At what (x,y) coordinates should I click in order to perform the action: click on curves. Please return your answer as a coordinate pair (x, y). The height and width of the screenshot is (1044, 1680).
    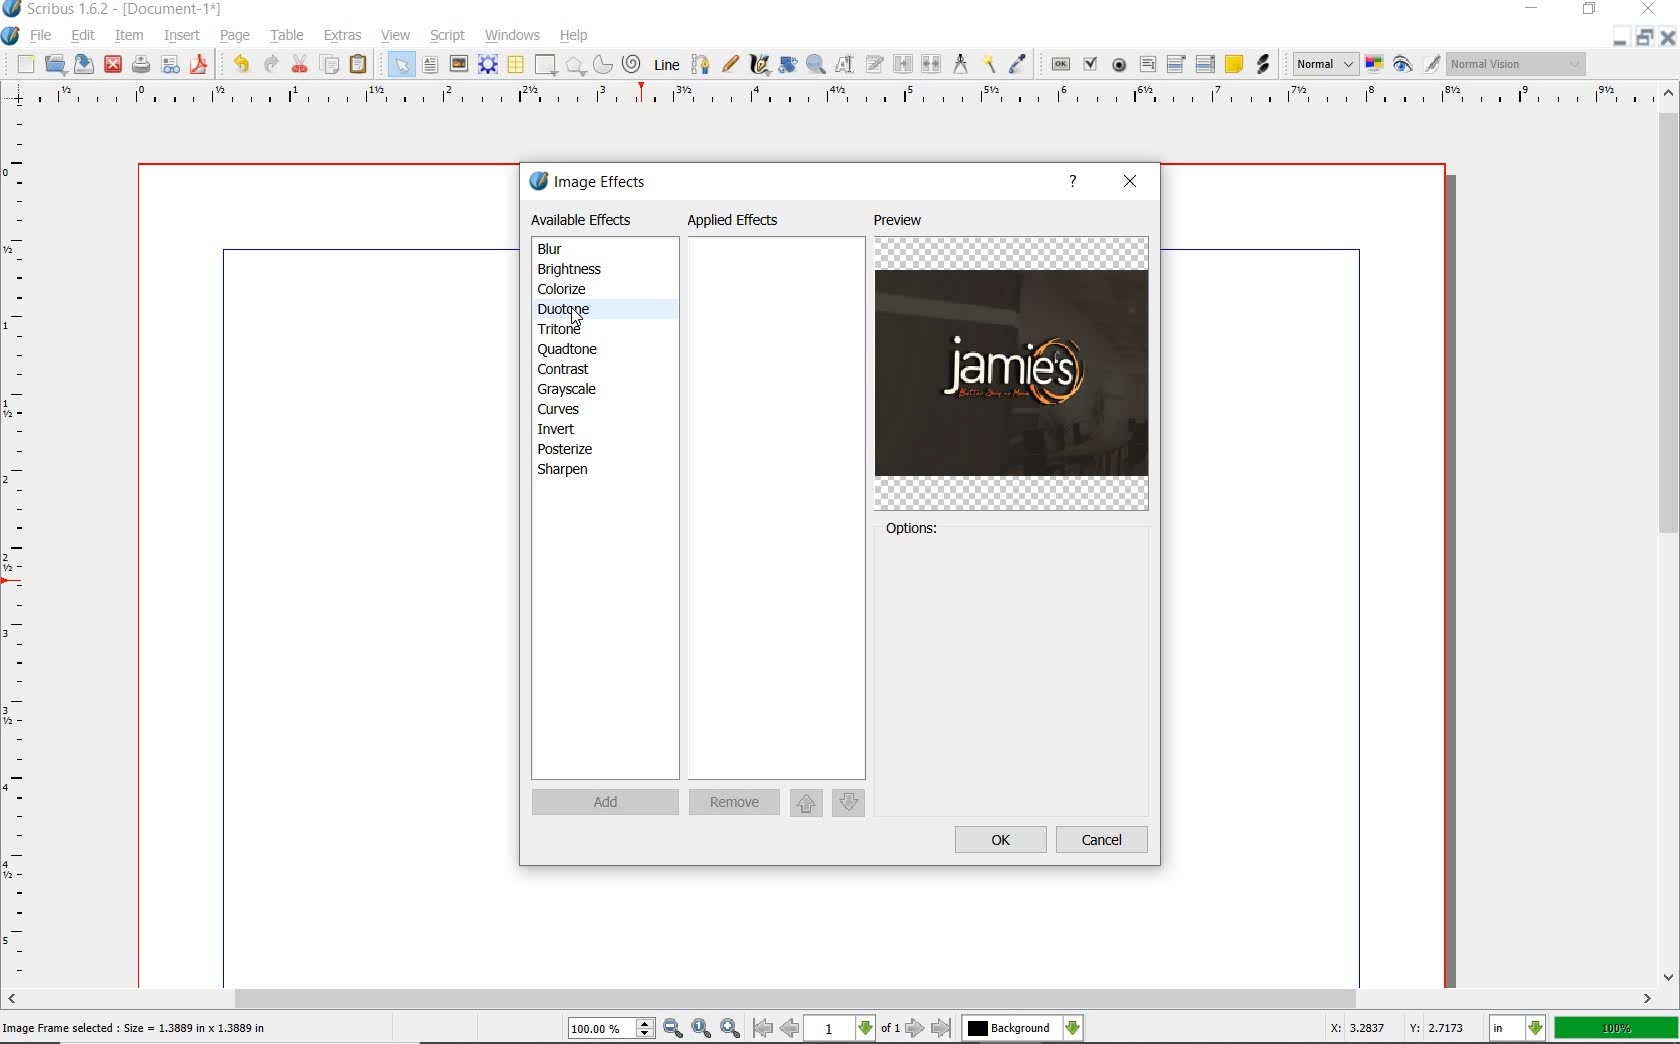
    Looking at the image, I should click on (562, 409).